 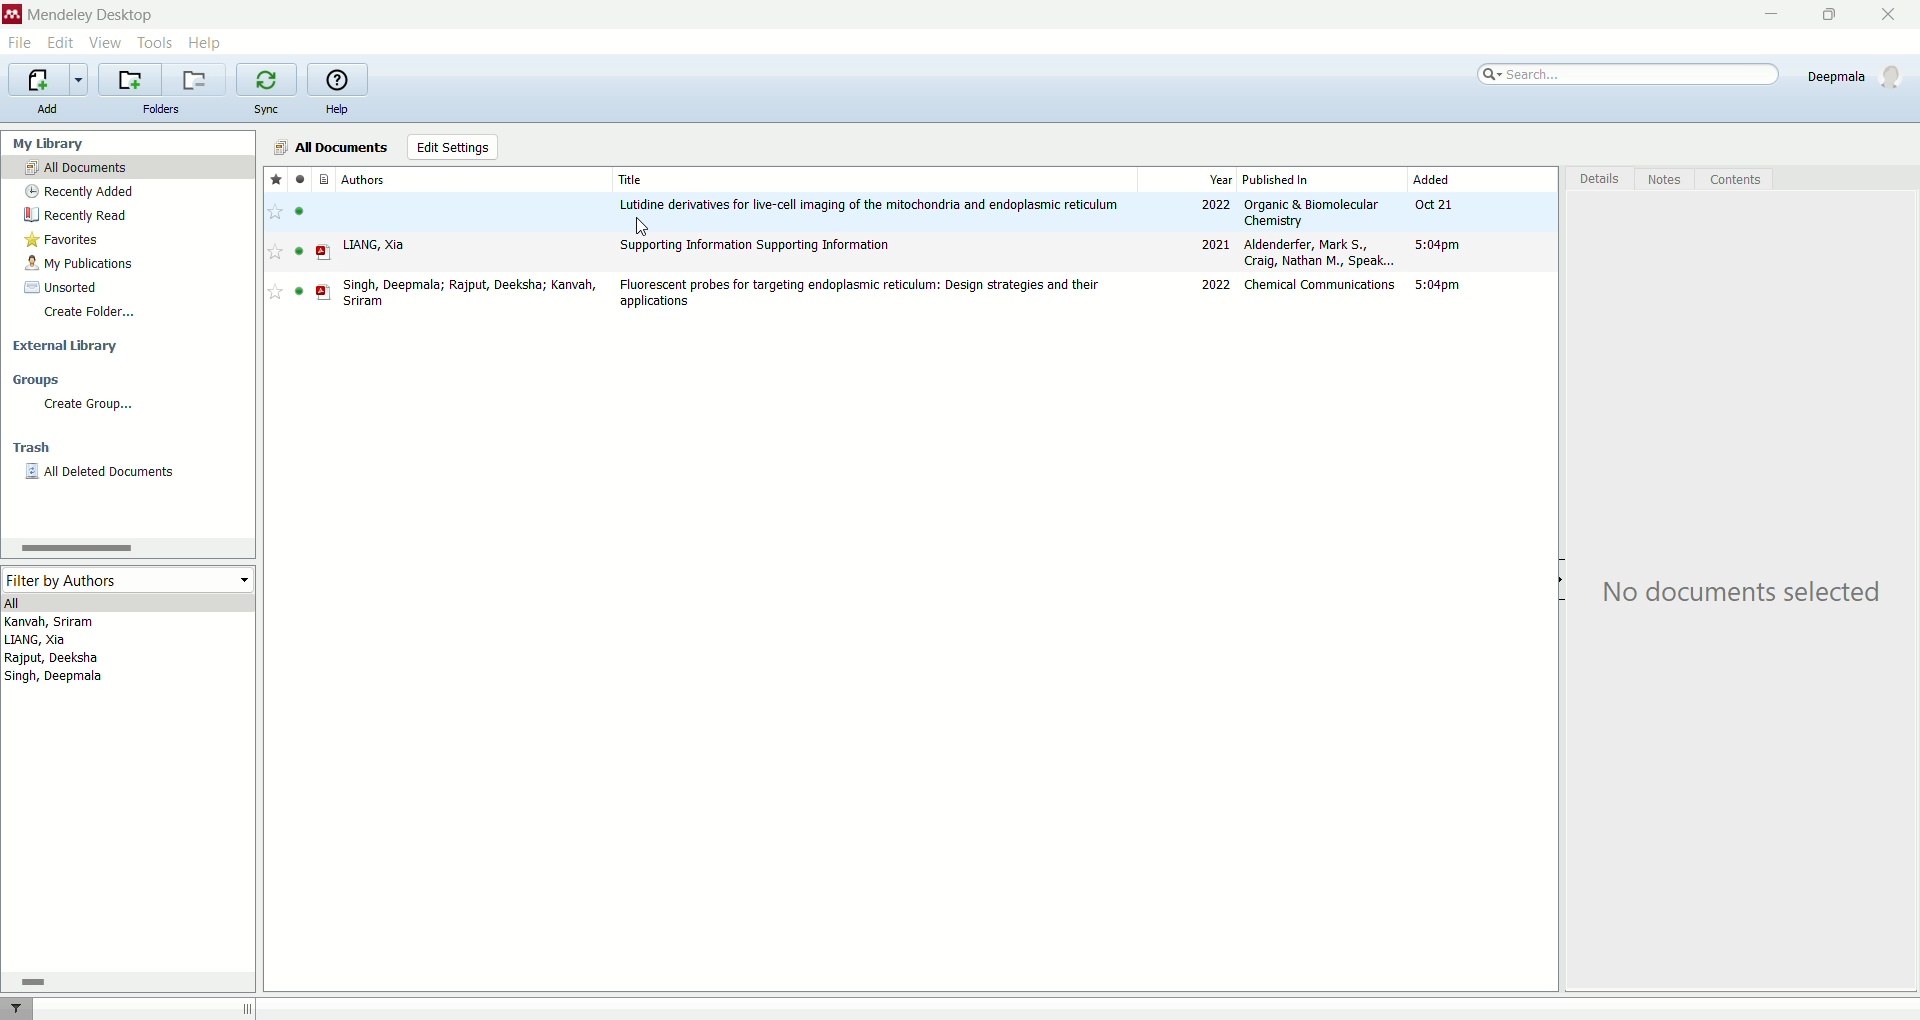 I want to click on PDF, so click(x=325, y=293).